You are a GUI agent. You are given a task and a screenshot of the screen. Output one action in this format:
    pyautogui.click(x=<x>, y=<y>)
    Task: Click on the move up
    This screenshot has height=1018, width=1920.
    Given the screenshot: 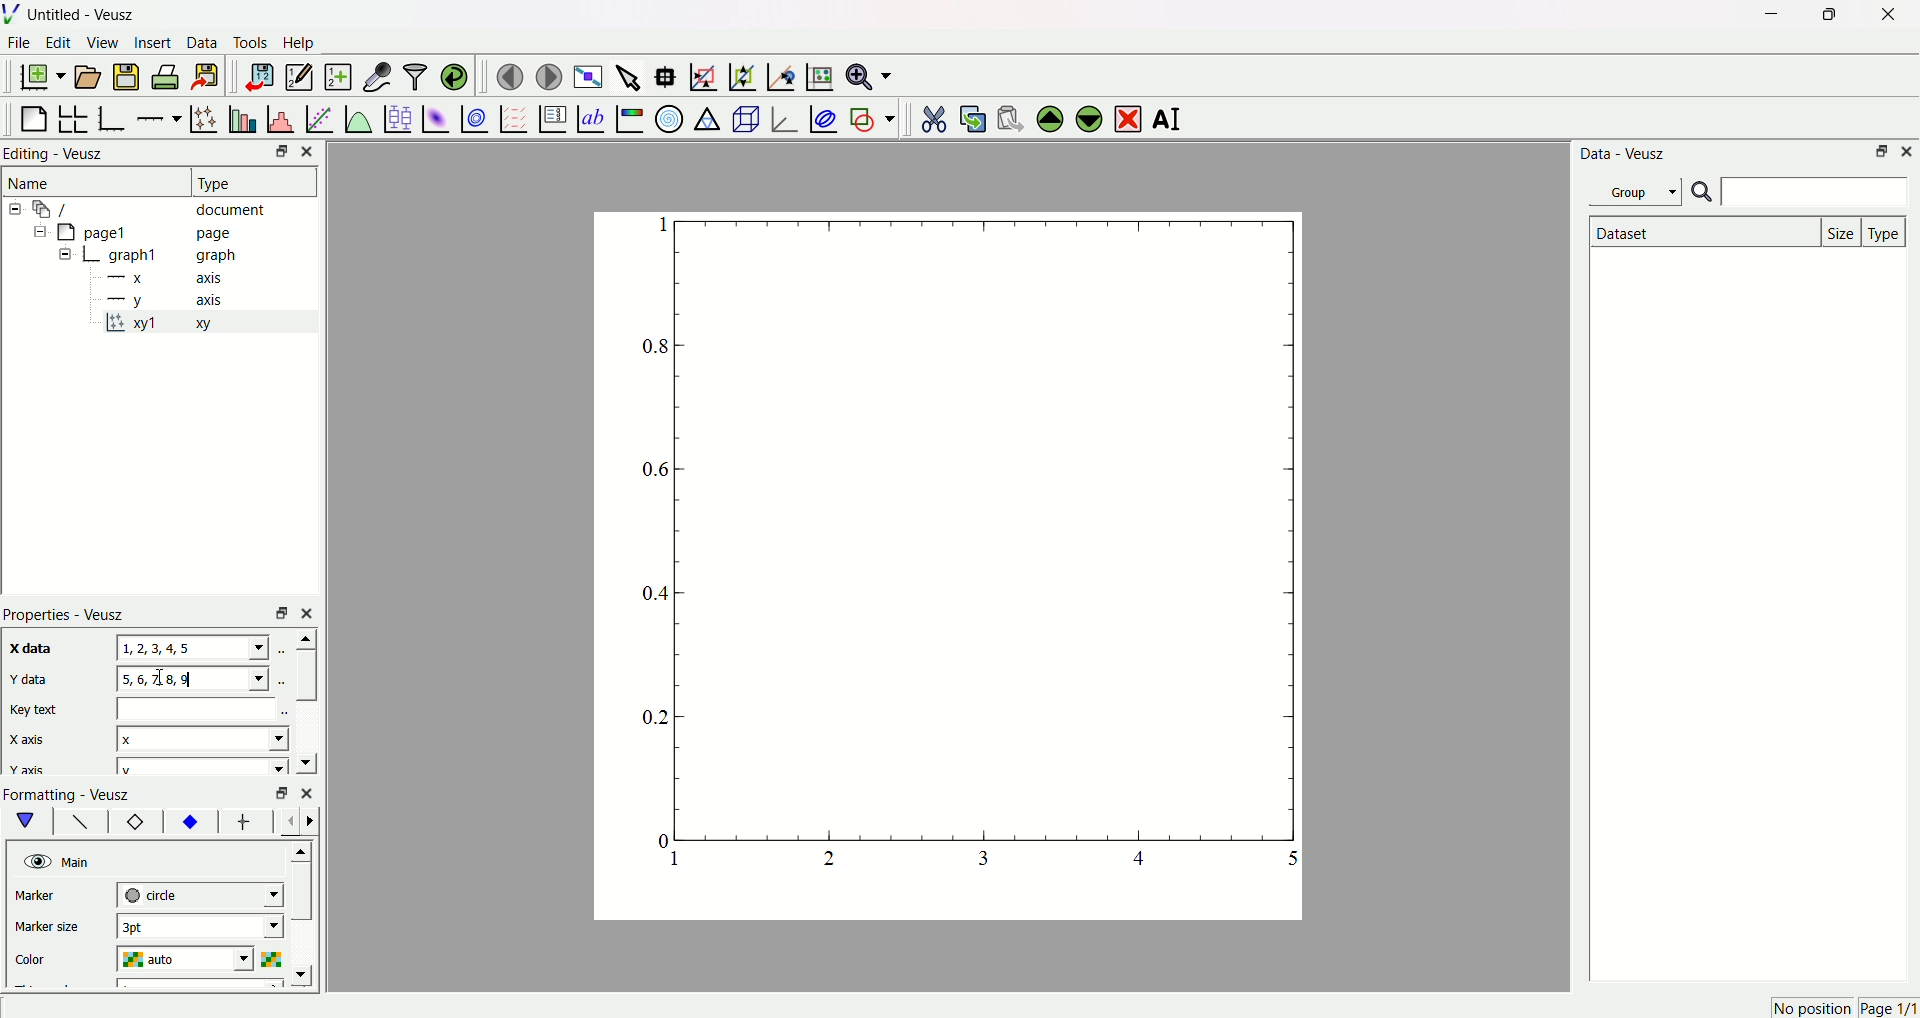 What is the action you would take?
    pyautogui.click(x=304, y=848)
    